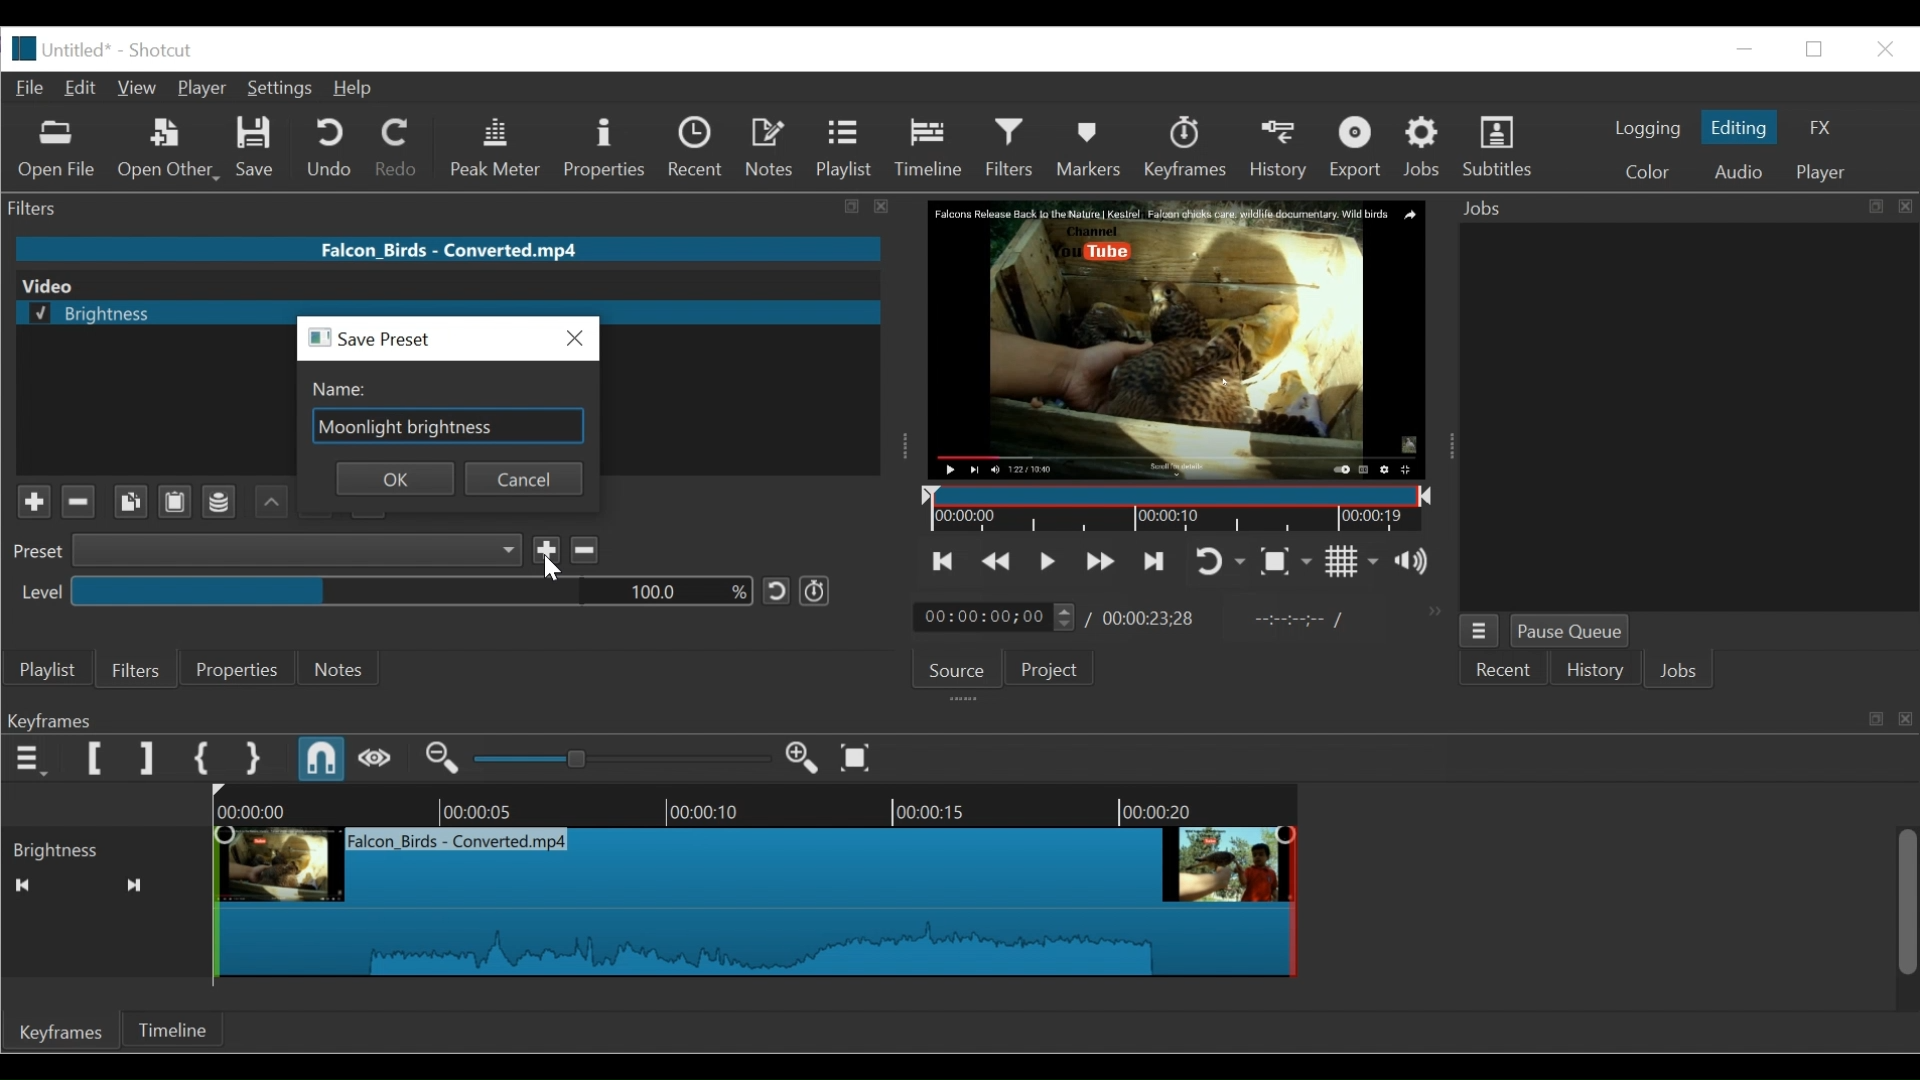  What do you see at coordinates (172, 1028) in the screenshot?
I see `Timeline` at bounding box center [172, 1028].